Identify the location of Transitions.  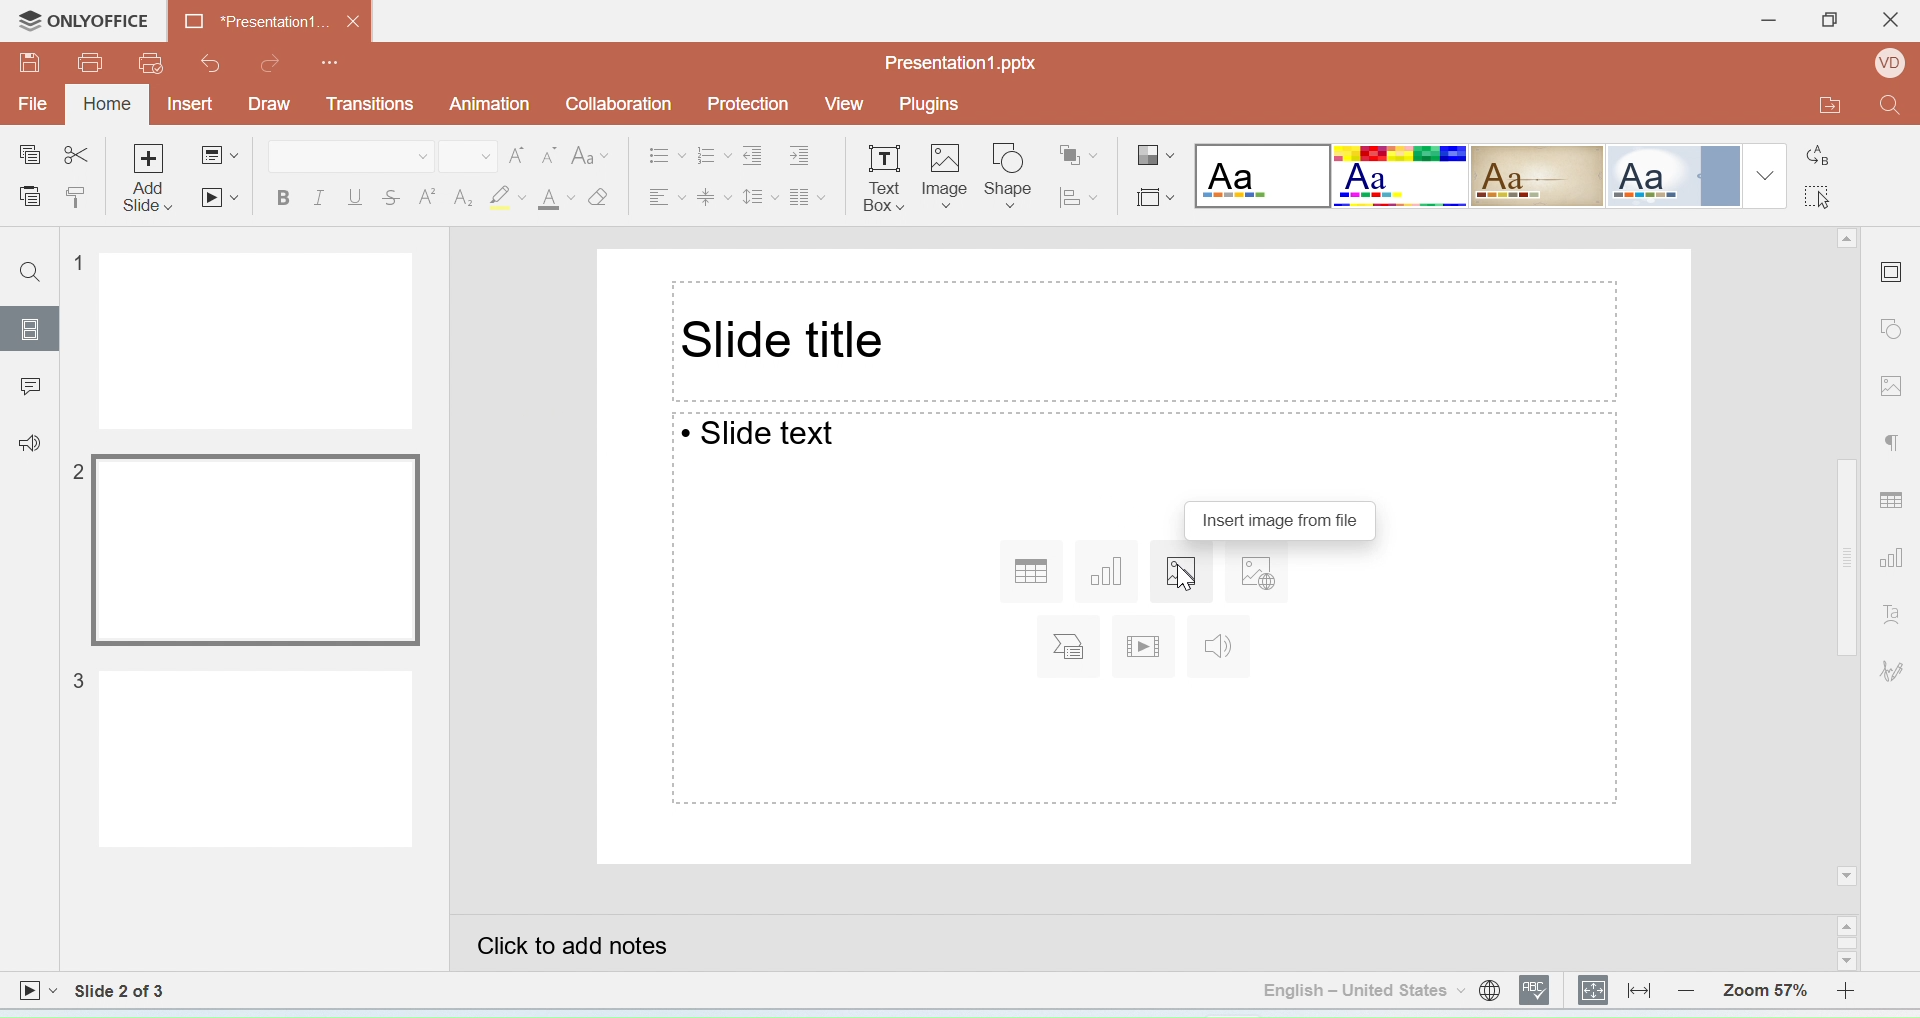
(370, 104).